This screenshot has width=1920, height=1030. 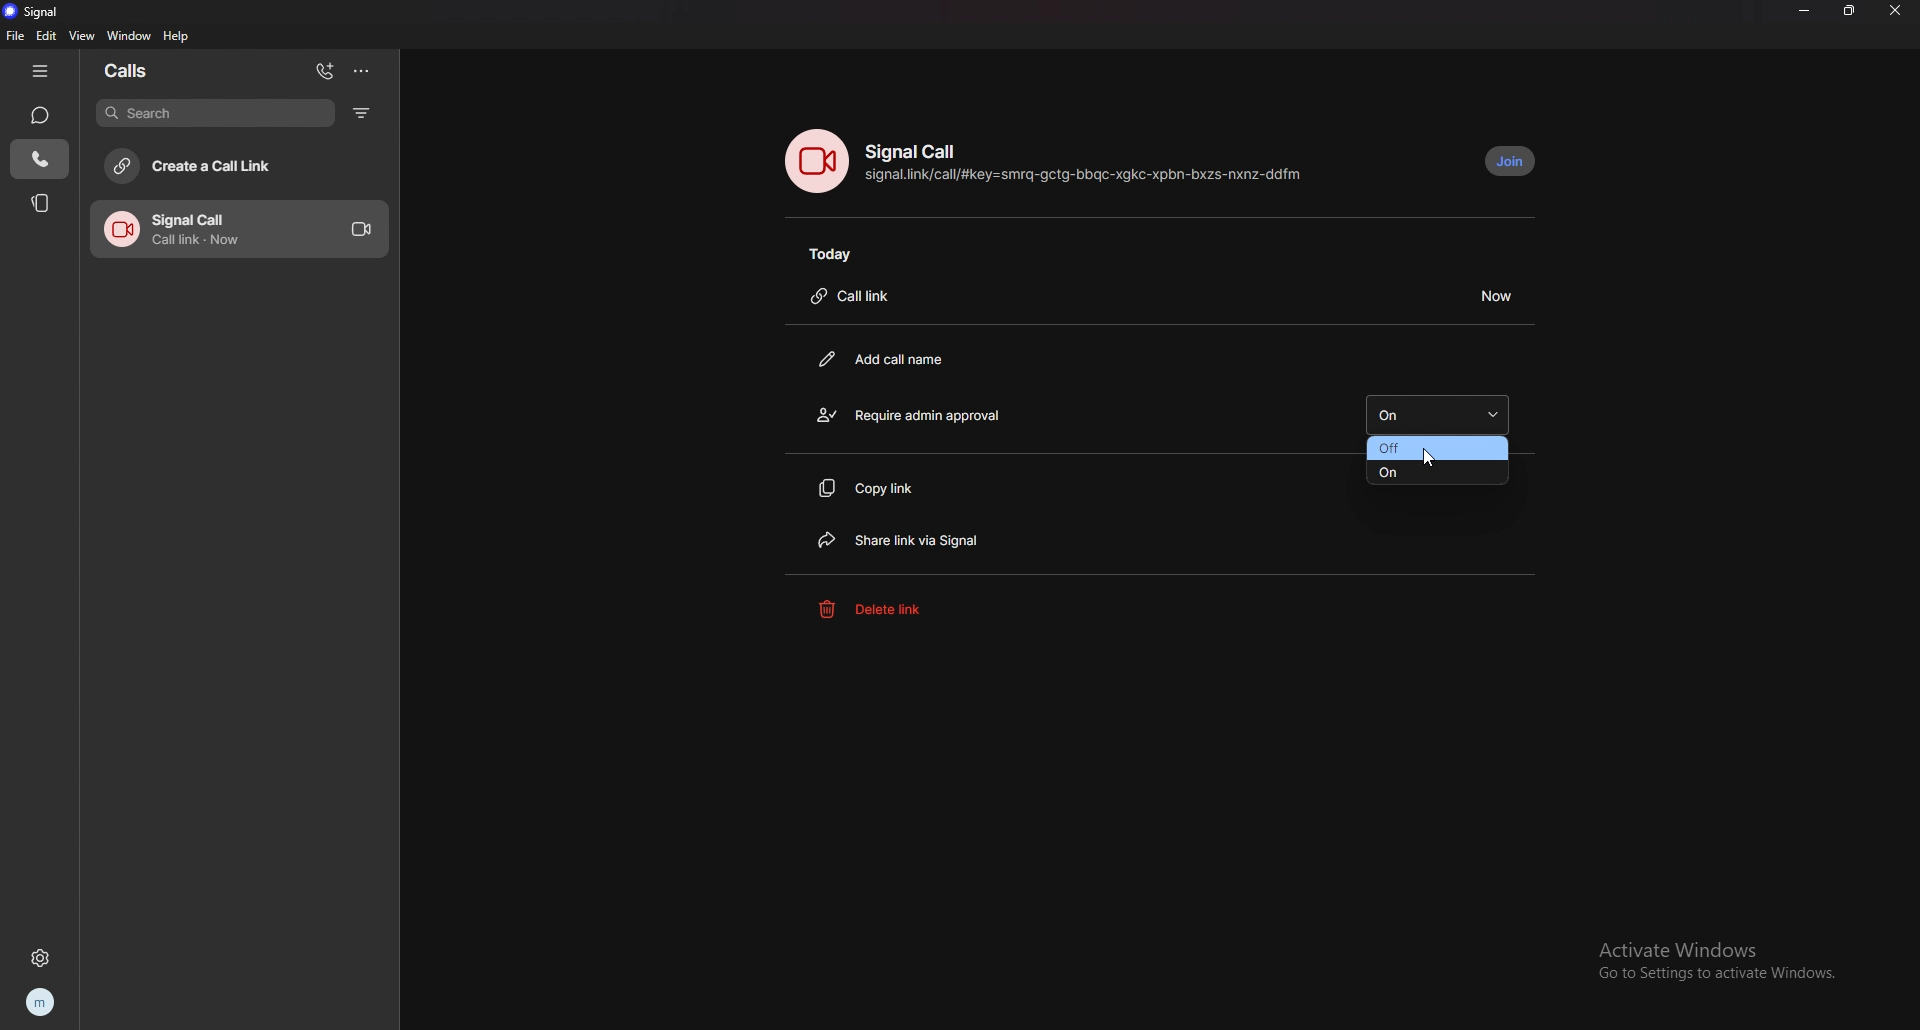 I want to click on profile, so click(x=42, y=1002).